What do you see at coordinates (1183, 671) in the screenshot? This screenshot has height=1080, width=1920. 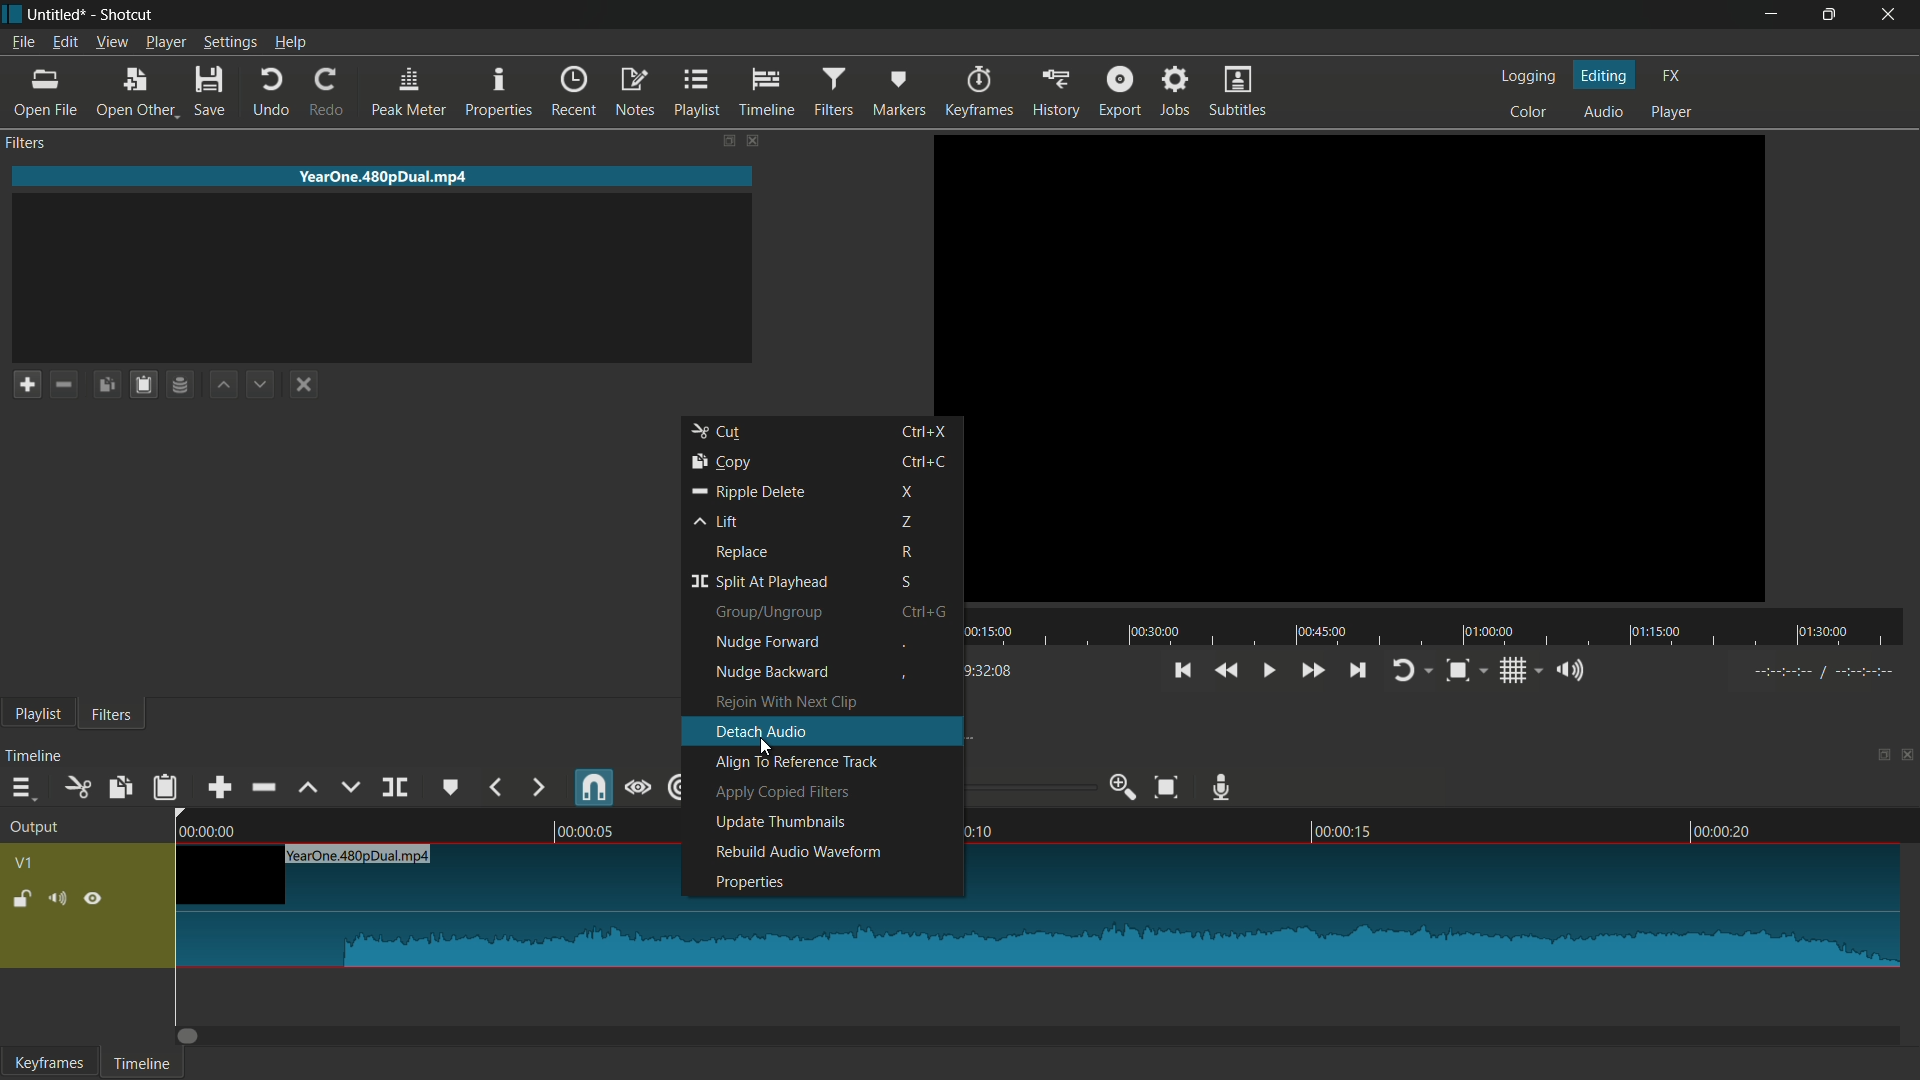 I see `skip to the previous point` at bounding box center [1183, 671].